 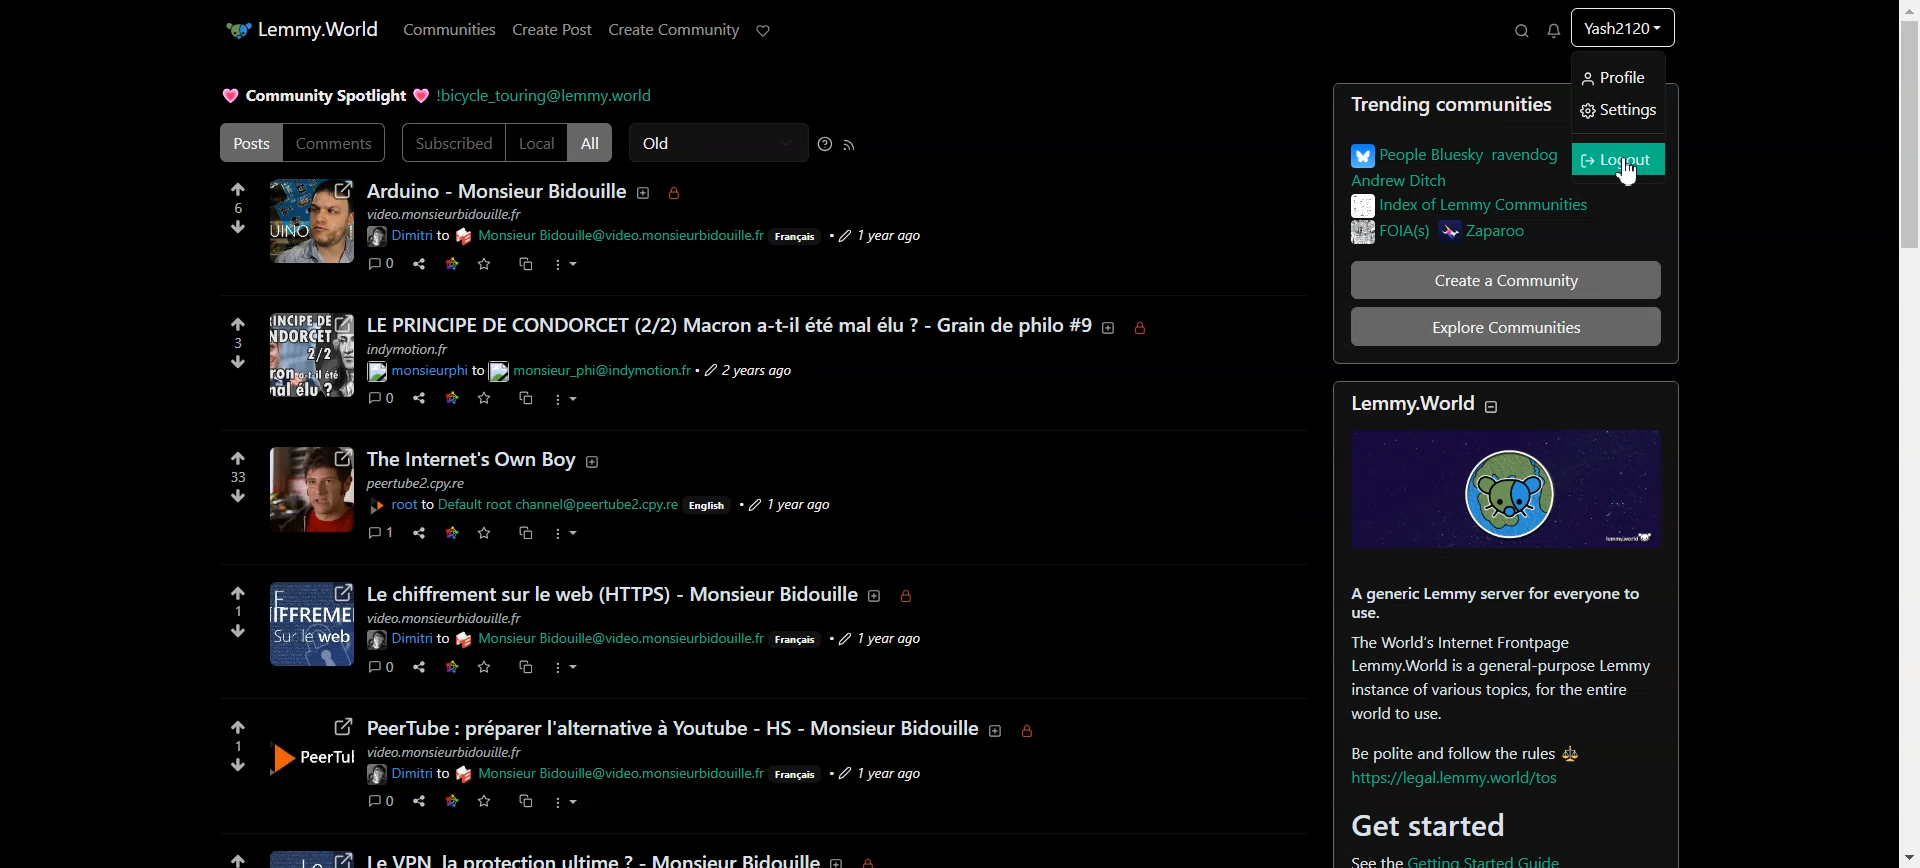 I want to click on Communities, so click(x=450, y=28).